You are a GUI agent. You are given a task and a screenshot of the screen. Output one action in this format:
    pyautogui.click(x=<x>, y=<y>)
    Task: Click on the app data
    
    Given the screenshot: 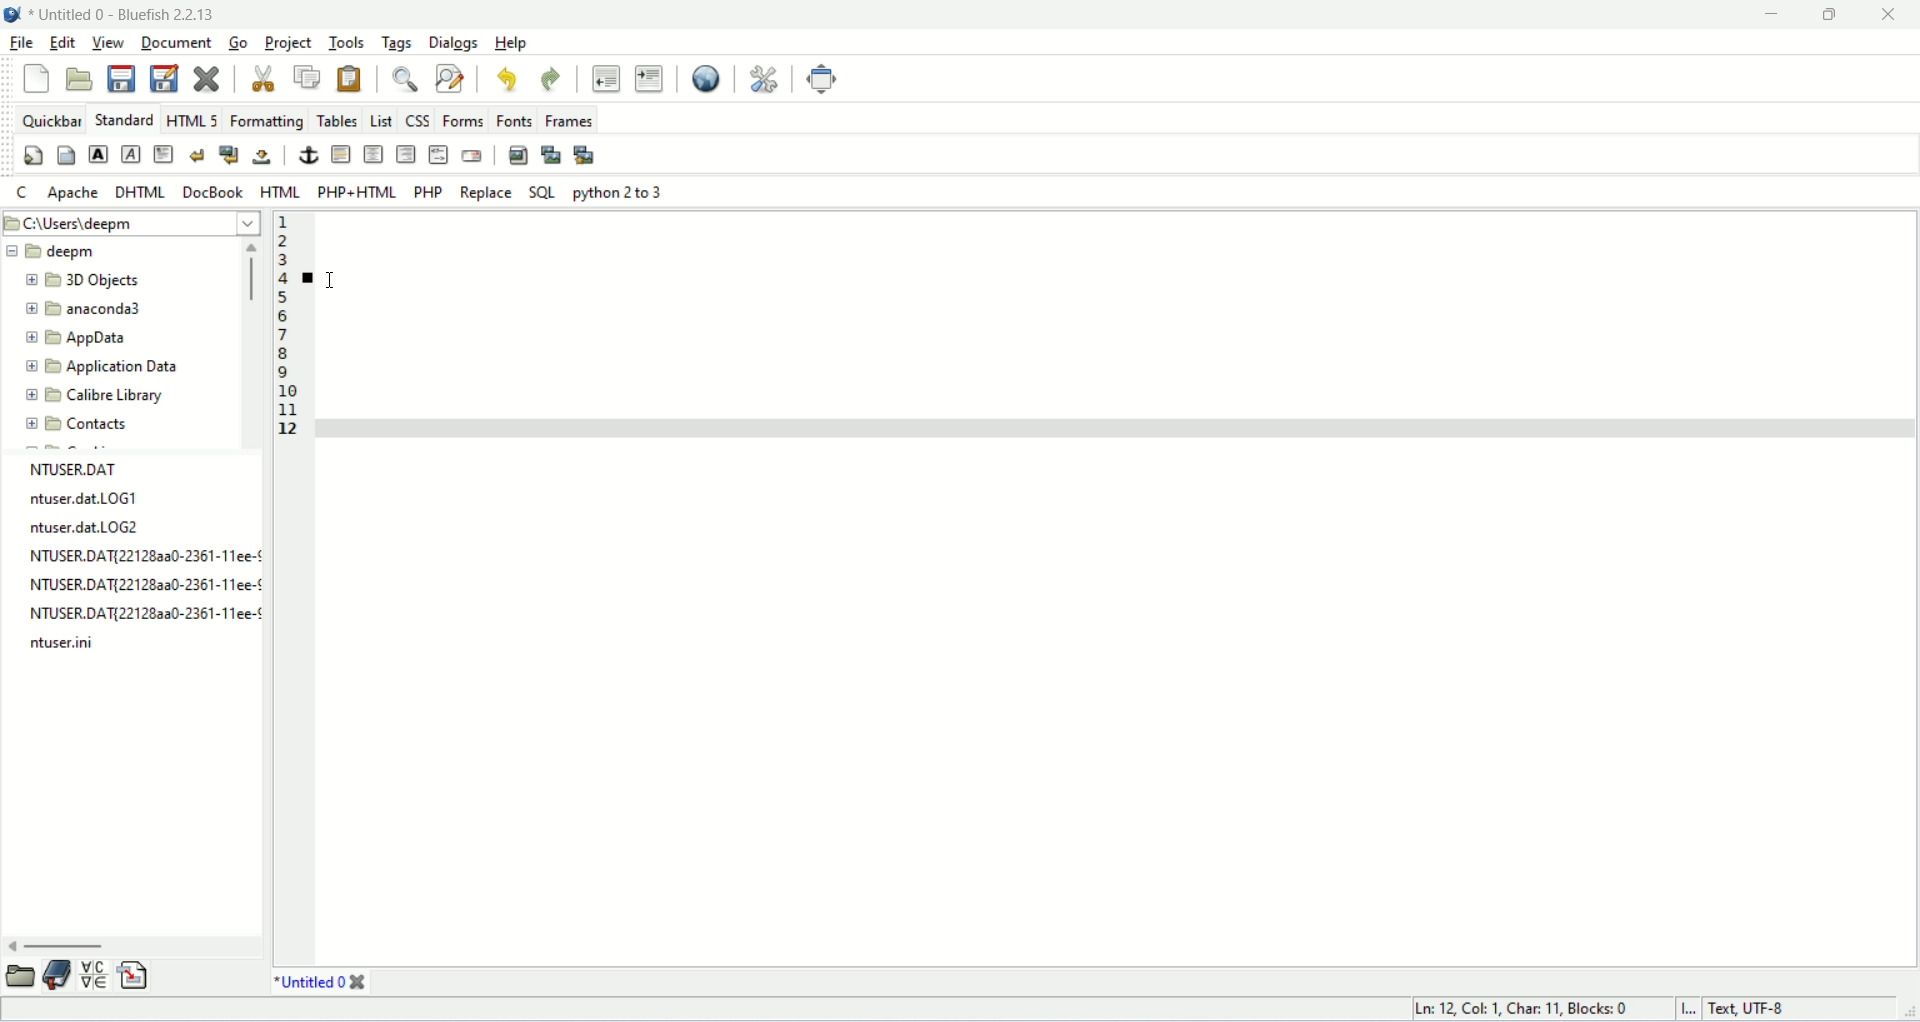 What is the action you would take?
    pyautogui.click(x=78, y=337)
    